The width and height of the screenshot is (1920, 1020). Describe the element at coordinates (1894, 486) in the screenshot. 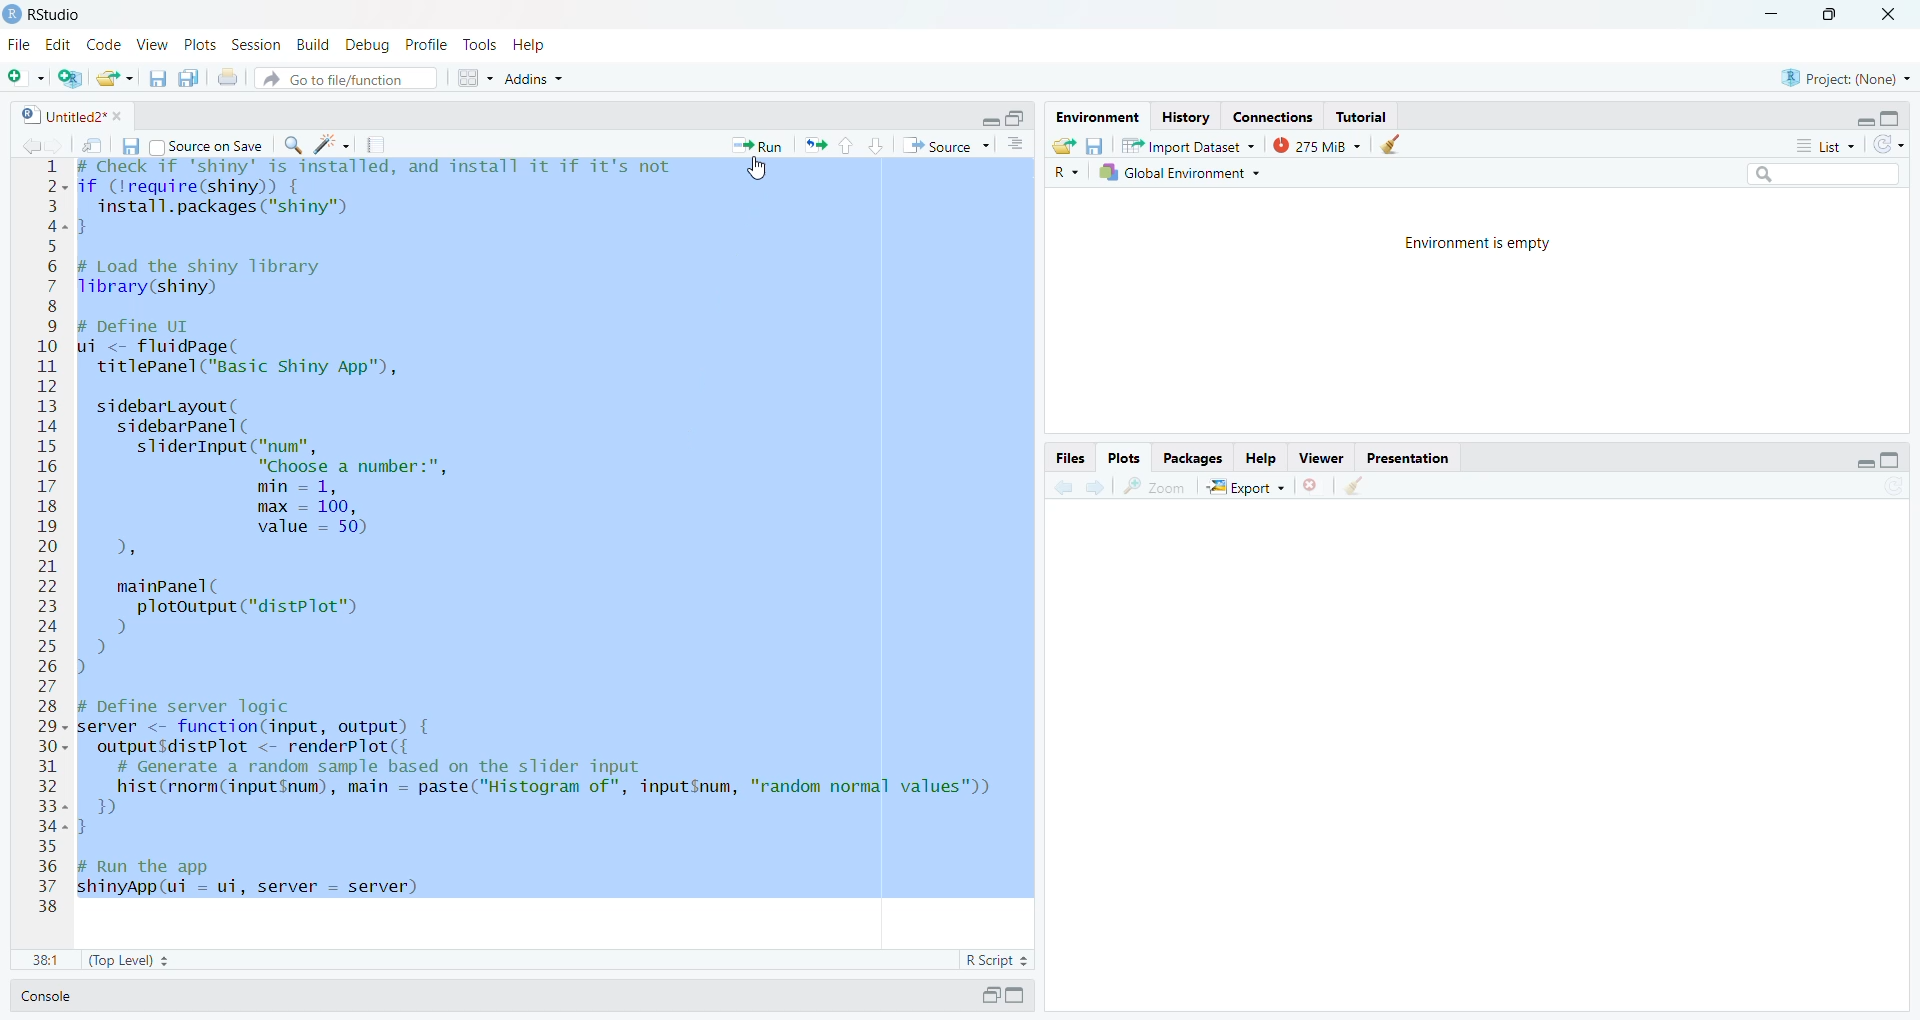

I see `refresh` at that location.